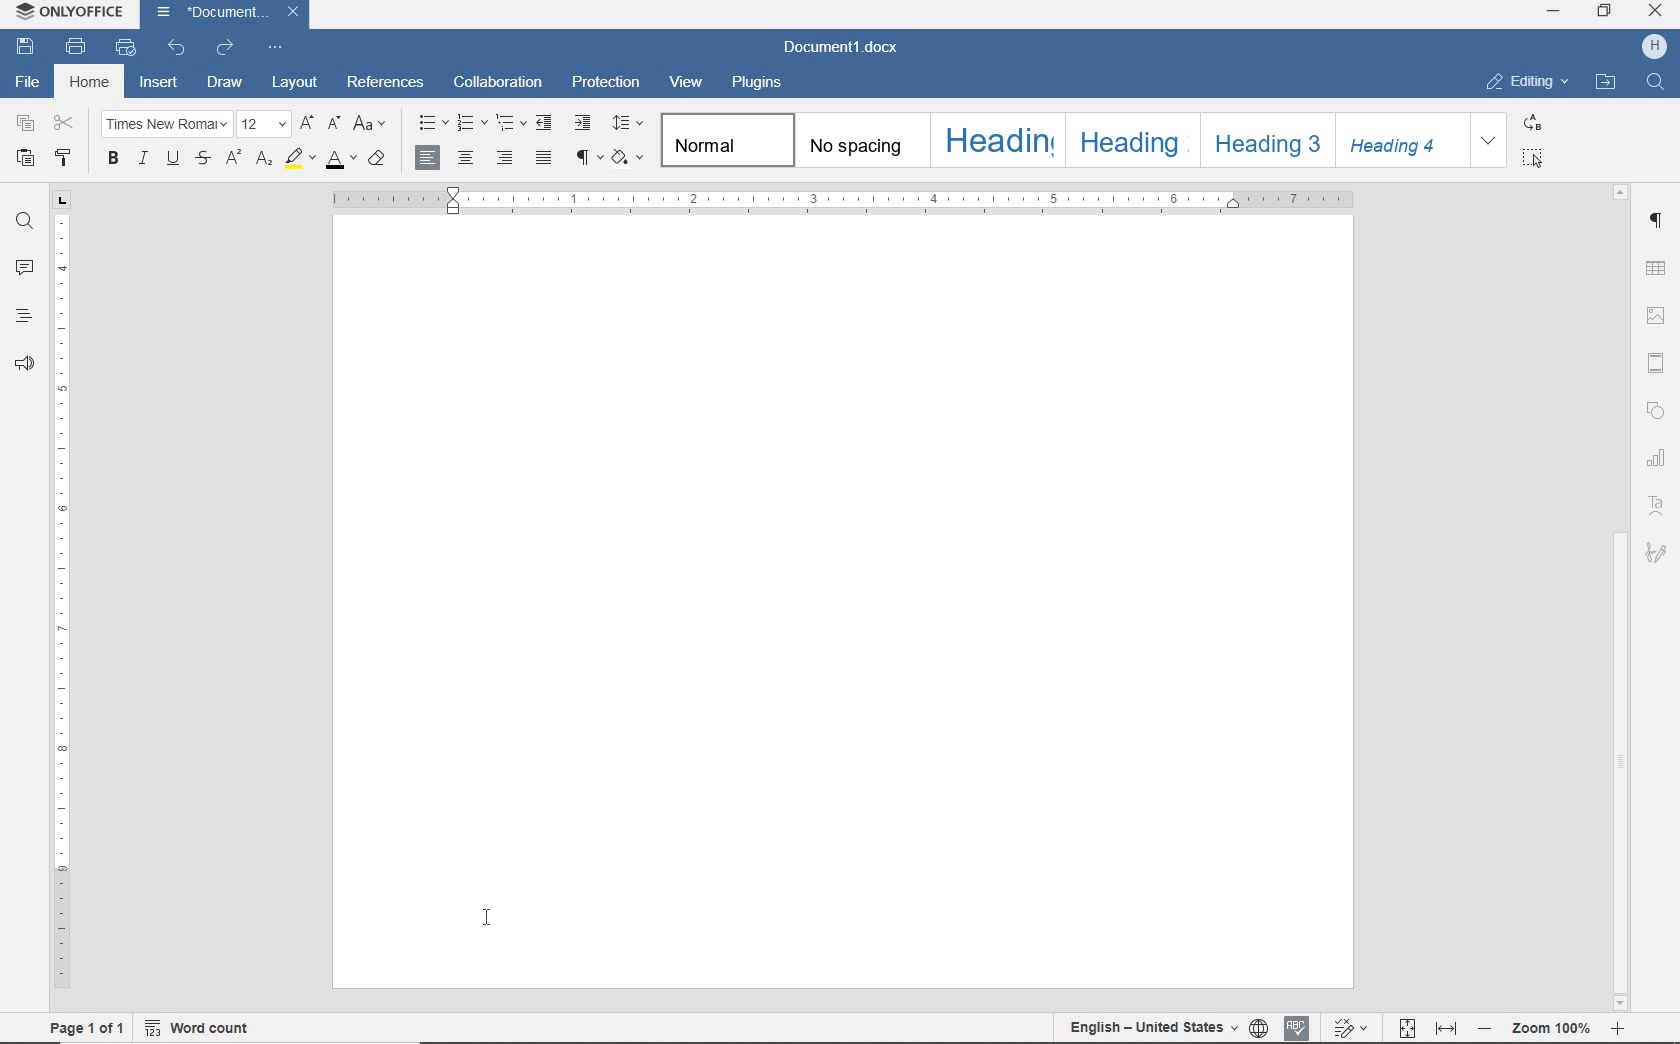 This screenshot has width=1680, height=1044. Describe the element at coordinates (86, 1028) in the screenshot. I see `page1 of 1` at that location.